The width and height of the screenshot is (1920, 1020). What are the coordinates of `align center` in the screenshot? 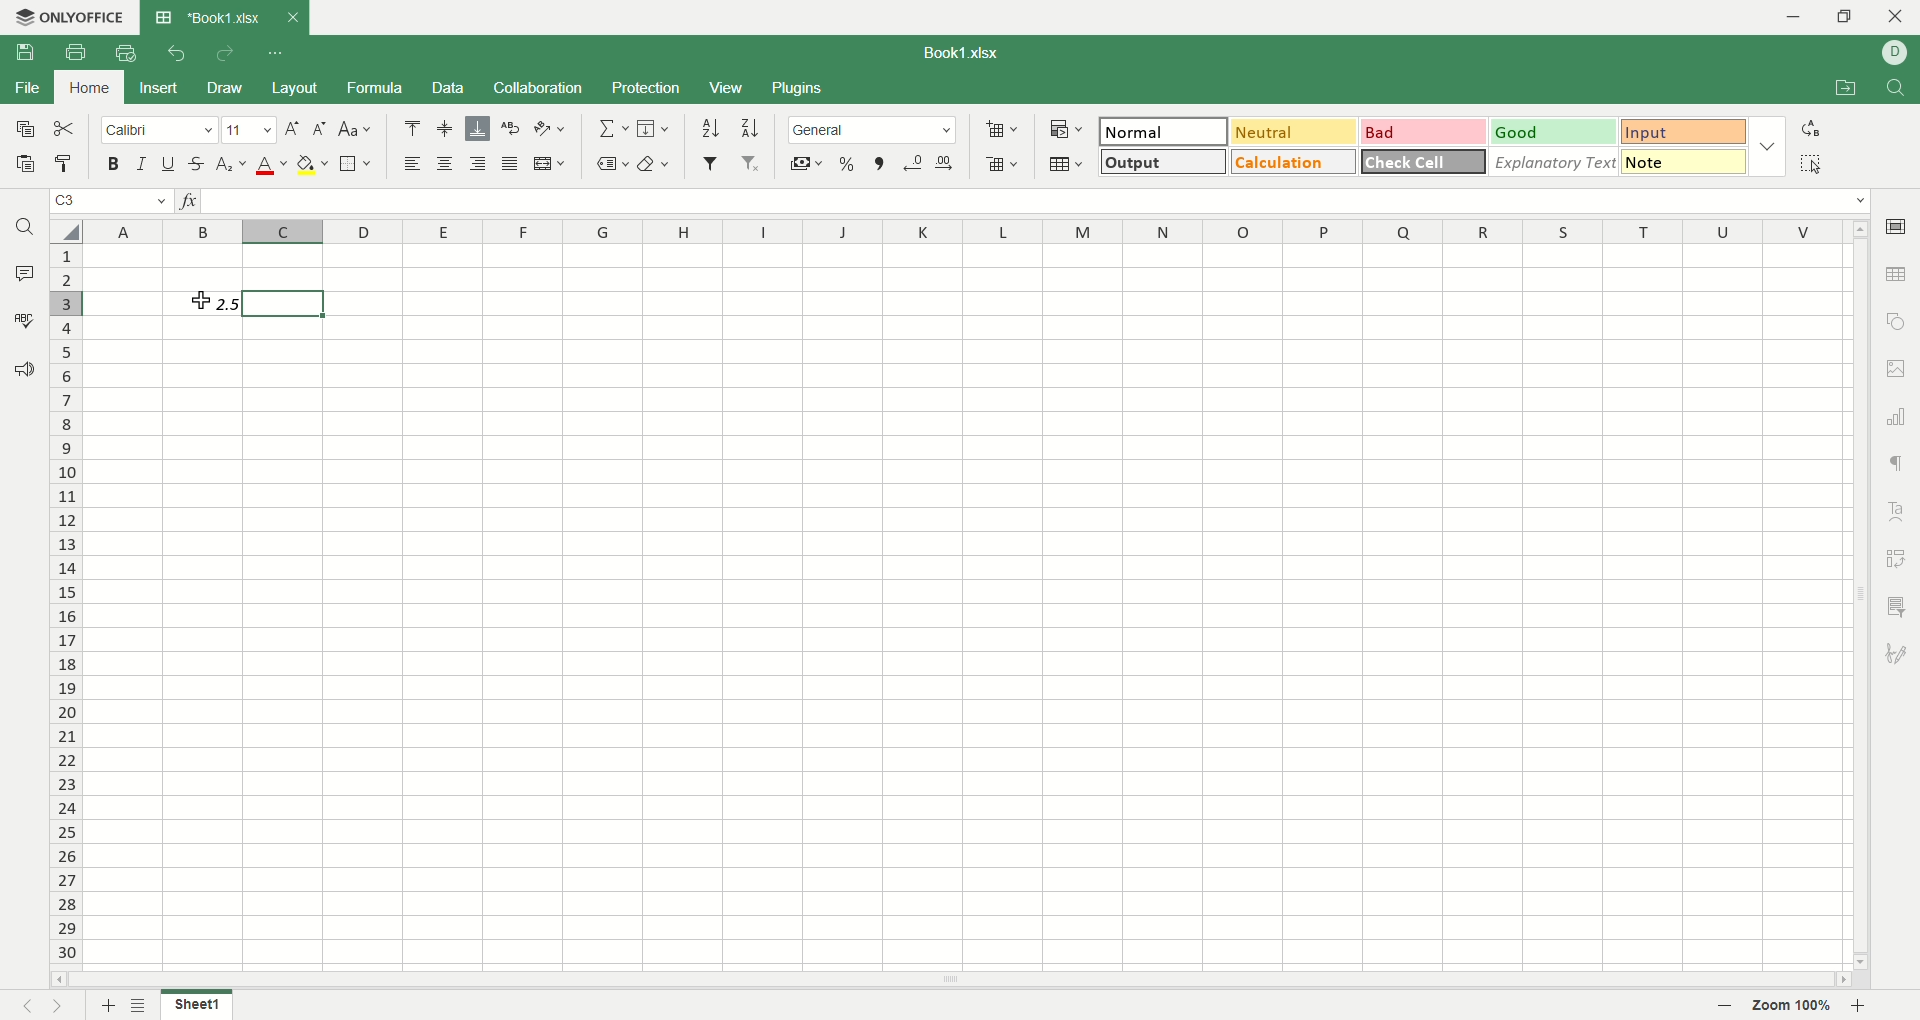 It's located at (443, 163).